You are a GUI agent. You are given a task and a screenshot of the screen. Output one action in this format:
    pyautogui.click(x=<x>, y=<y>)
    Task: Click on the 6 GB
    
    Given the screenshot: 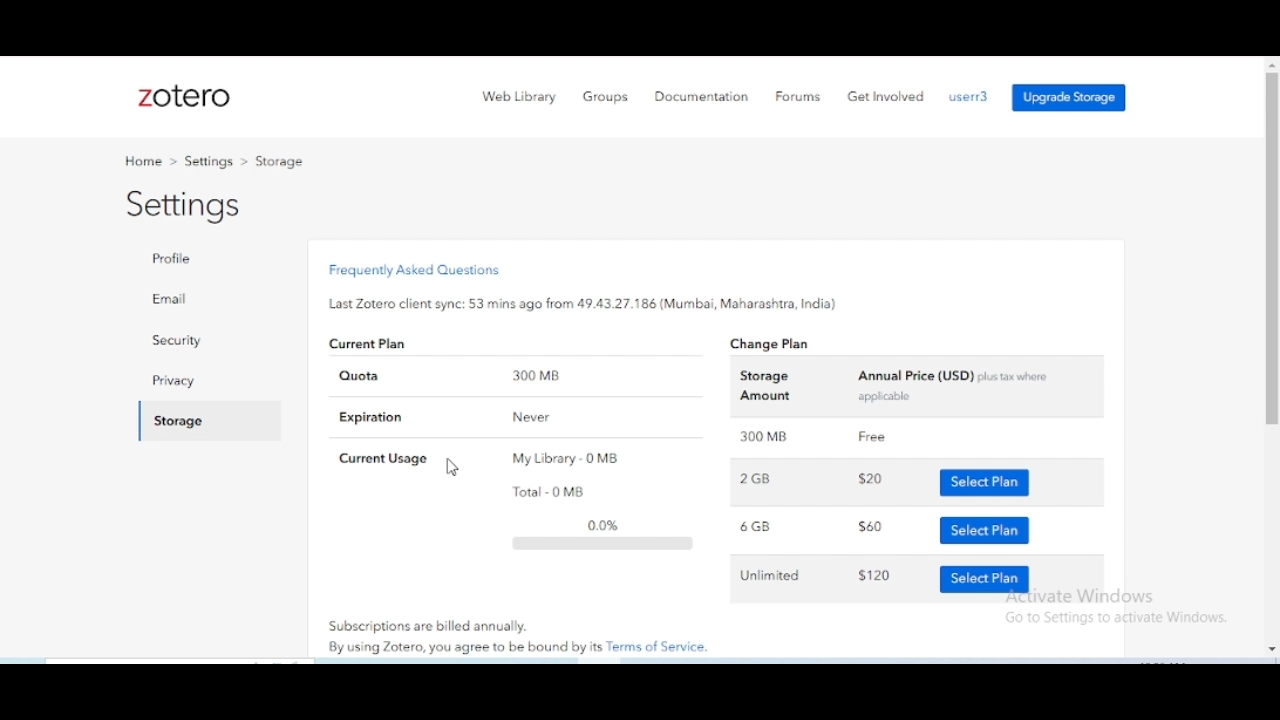 What is the action you would take?
    pyautogui.click(x=758, y=527)
    